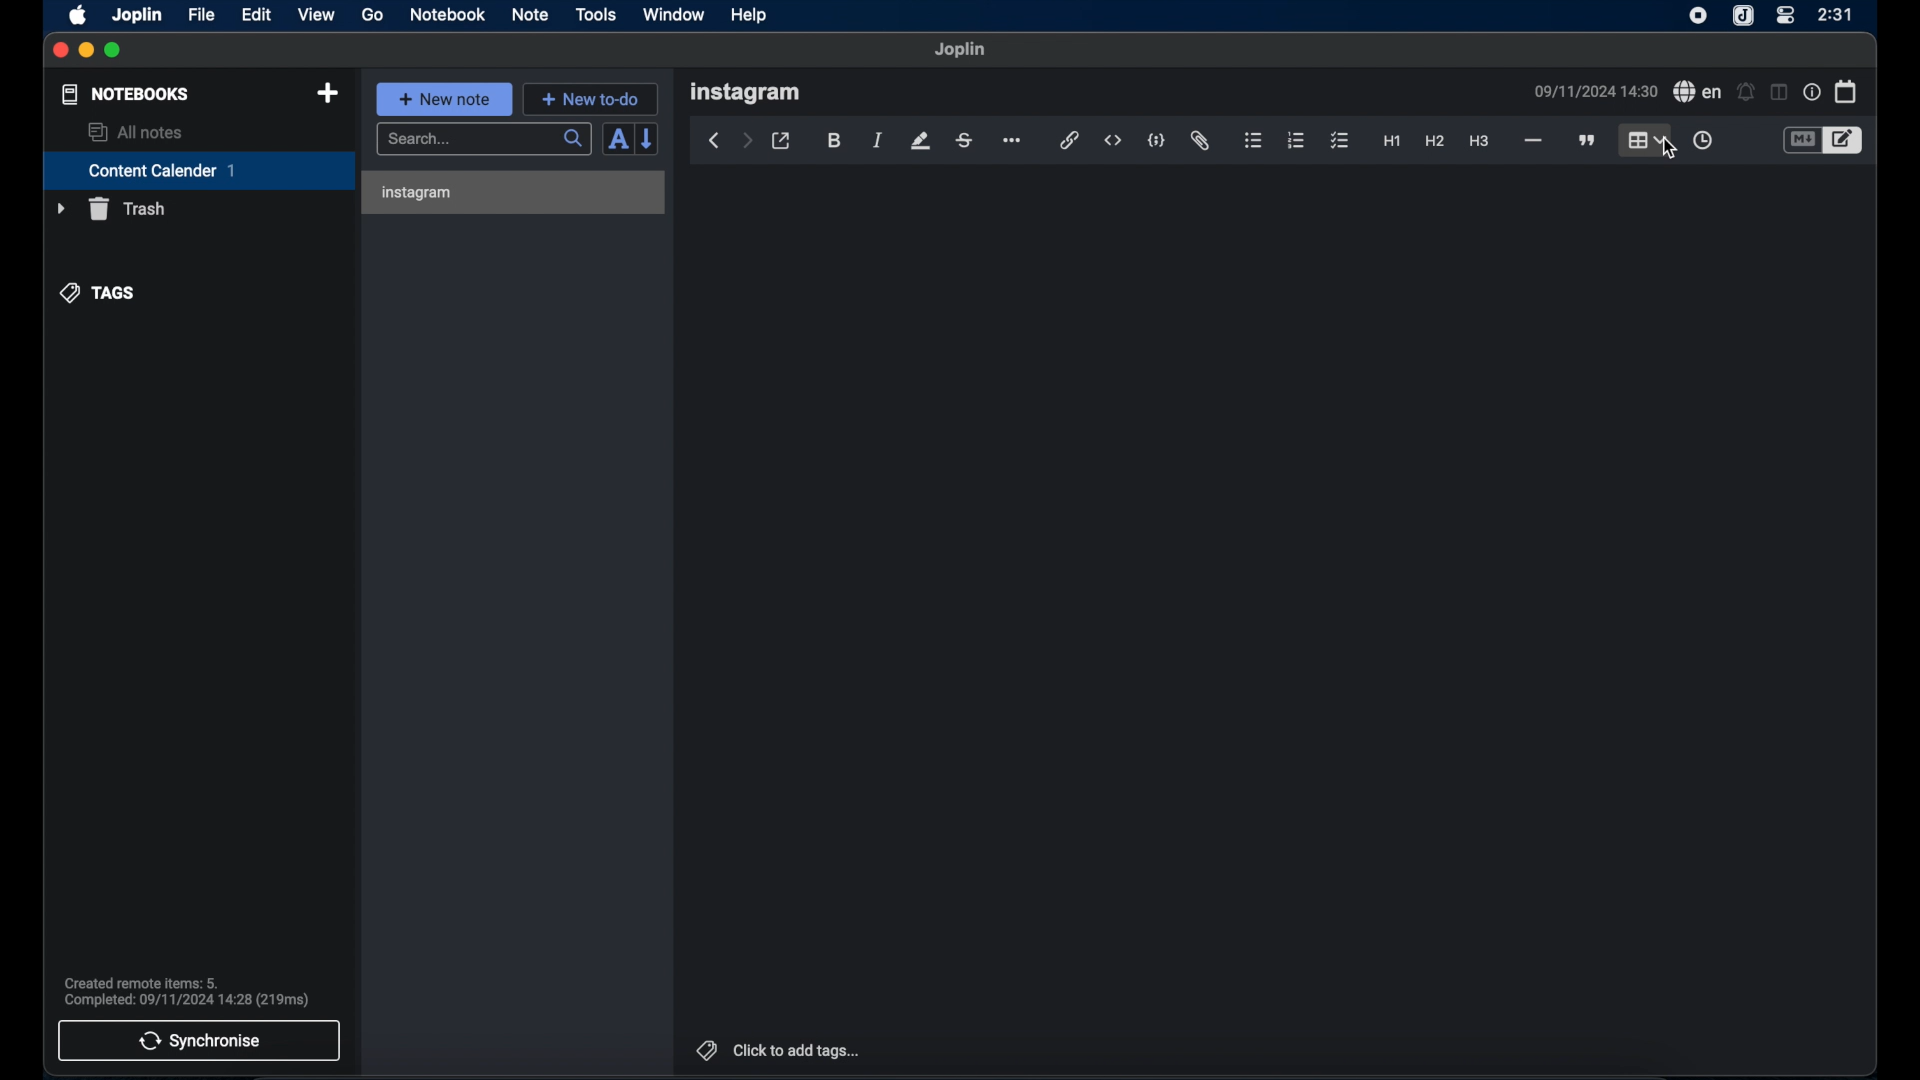  I want to click on toggle editor layout, so click(1779, 93).